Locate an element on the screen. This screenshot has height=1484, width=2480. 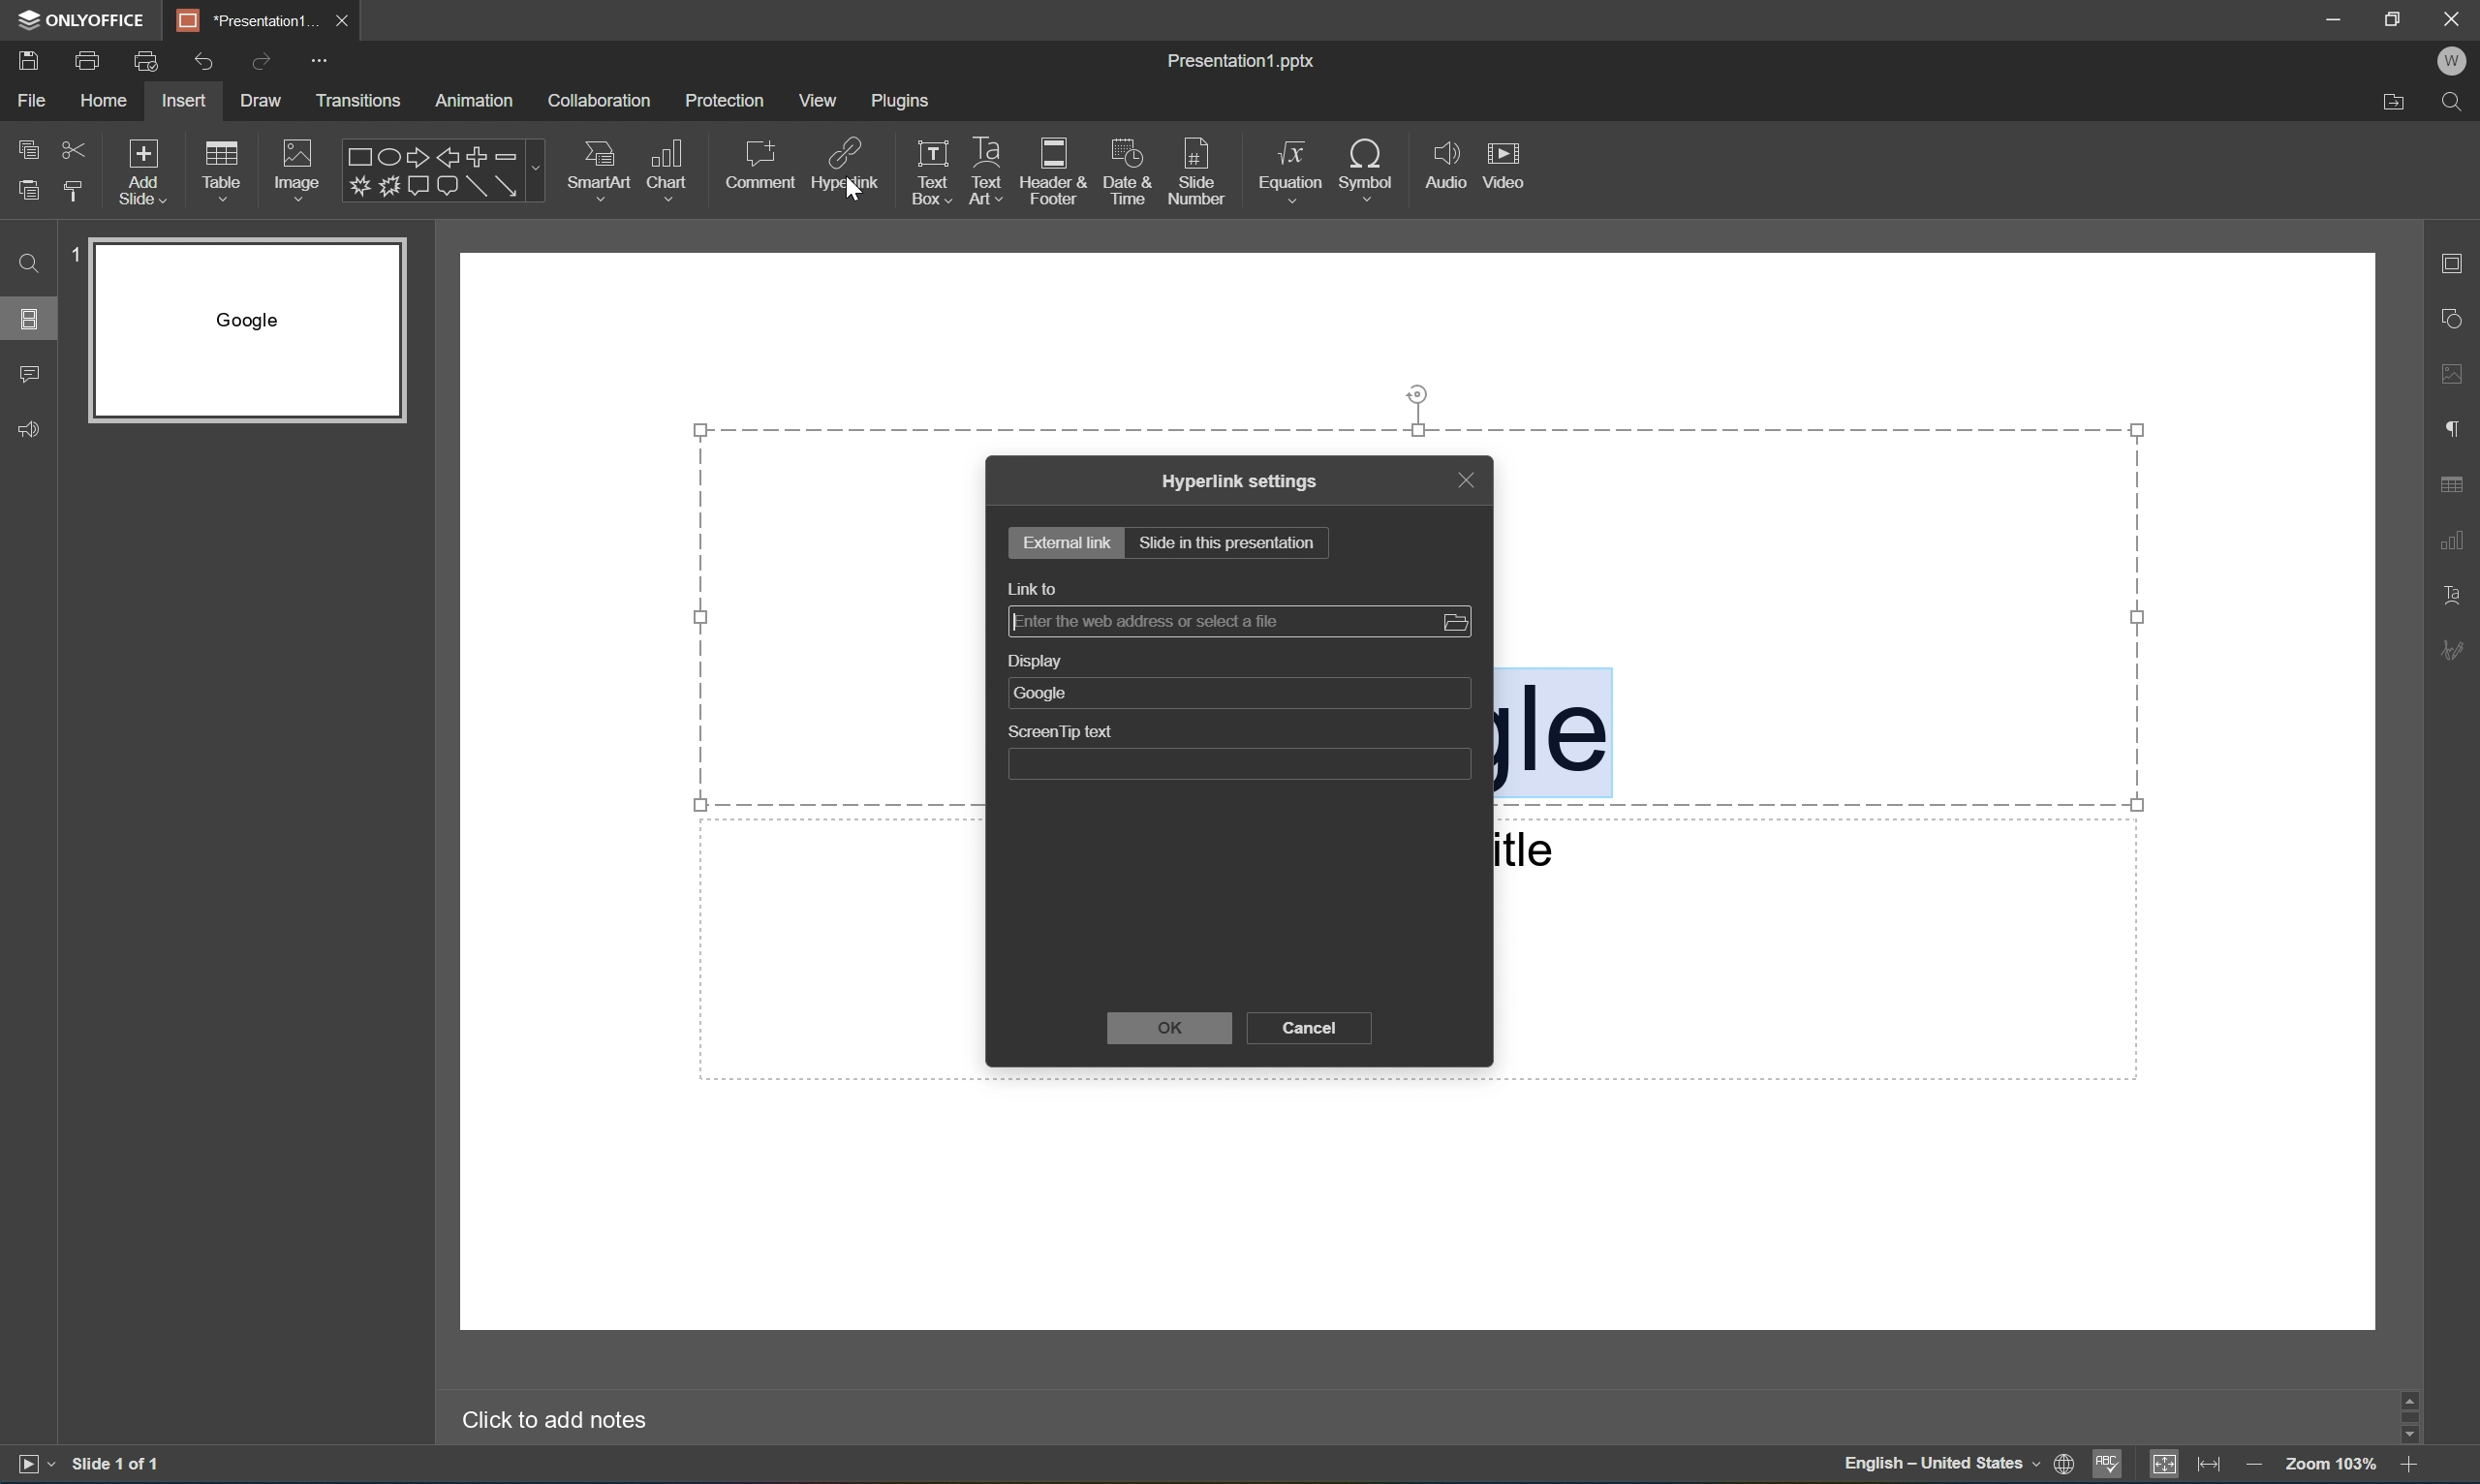
Slides is located at coordinates (28, 317).